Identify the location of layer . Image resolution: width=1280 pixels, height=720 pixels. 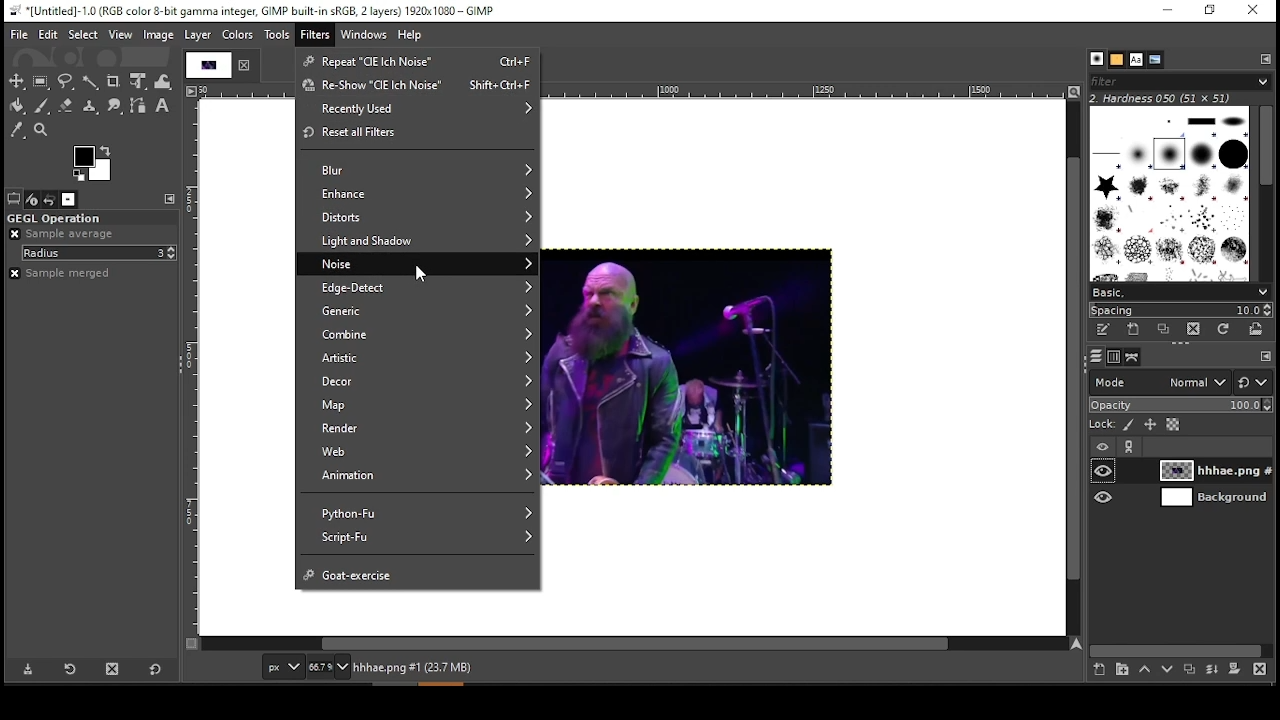
(1203, 471).